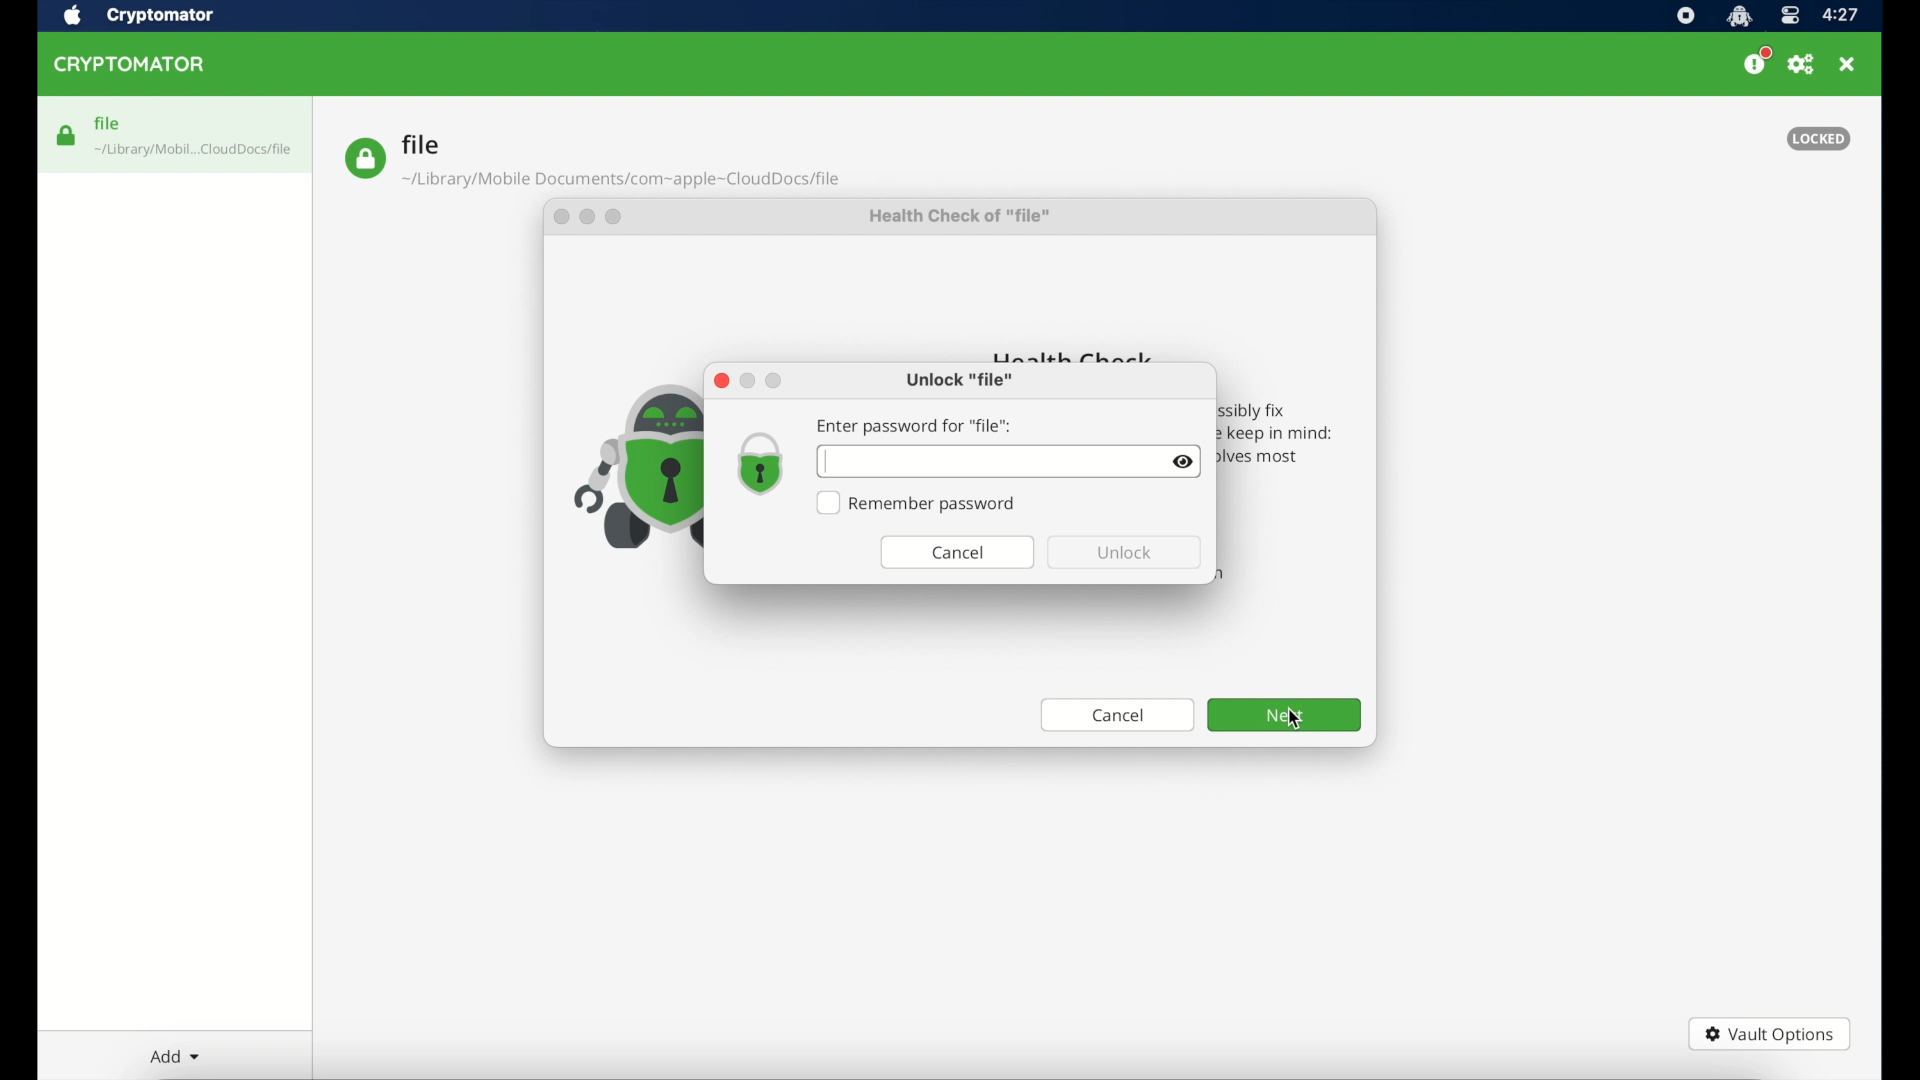 The width and height of the screenshot is (1920, 1080). What do you see at coordinates (590, 219) in the screenshot?
I see `minimize` at bounding box center [590, 219].